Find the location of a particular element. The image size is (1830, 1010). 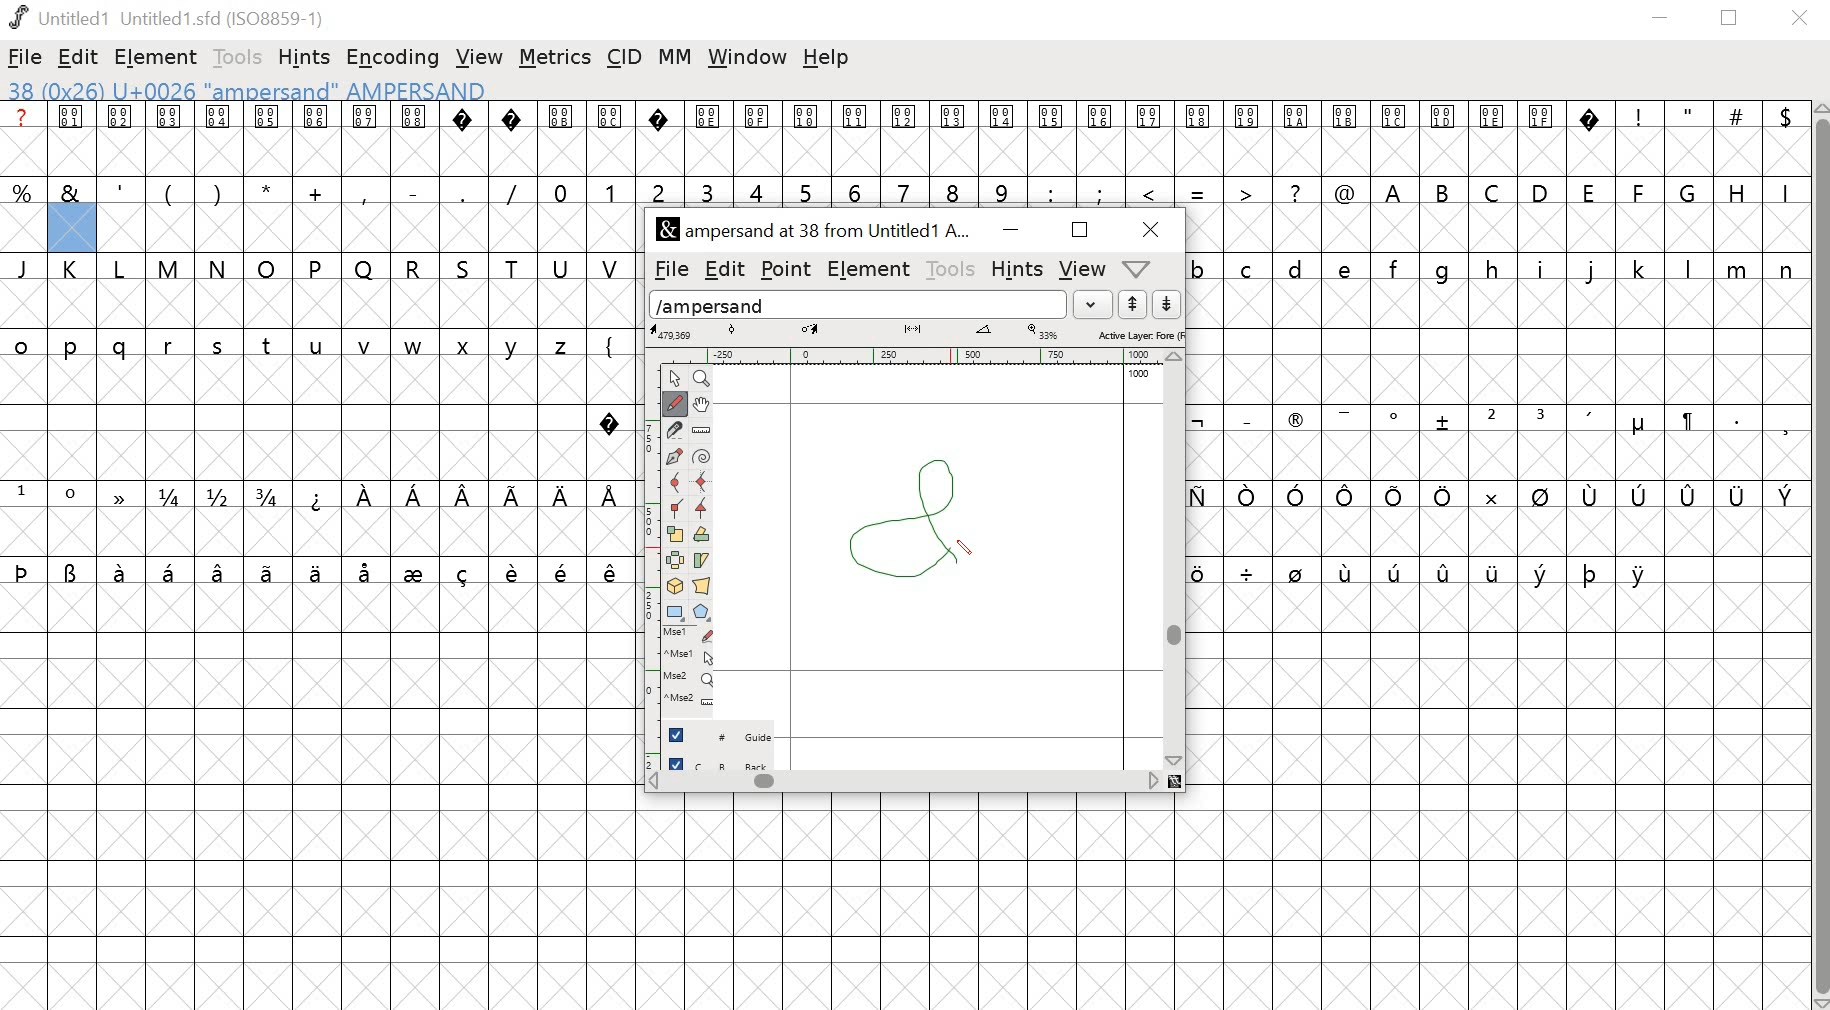

z is located at coordinates (564, 343).